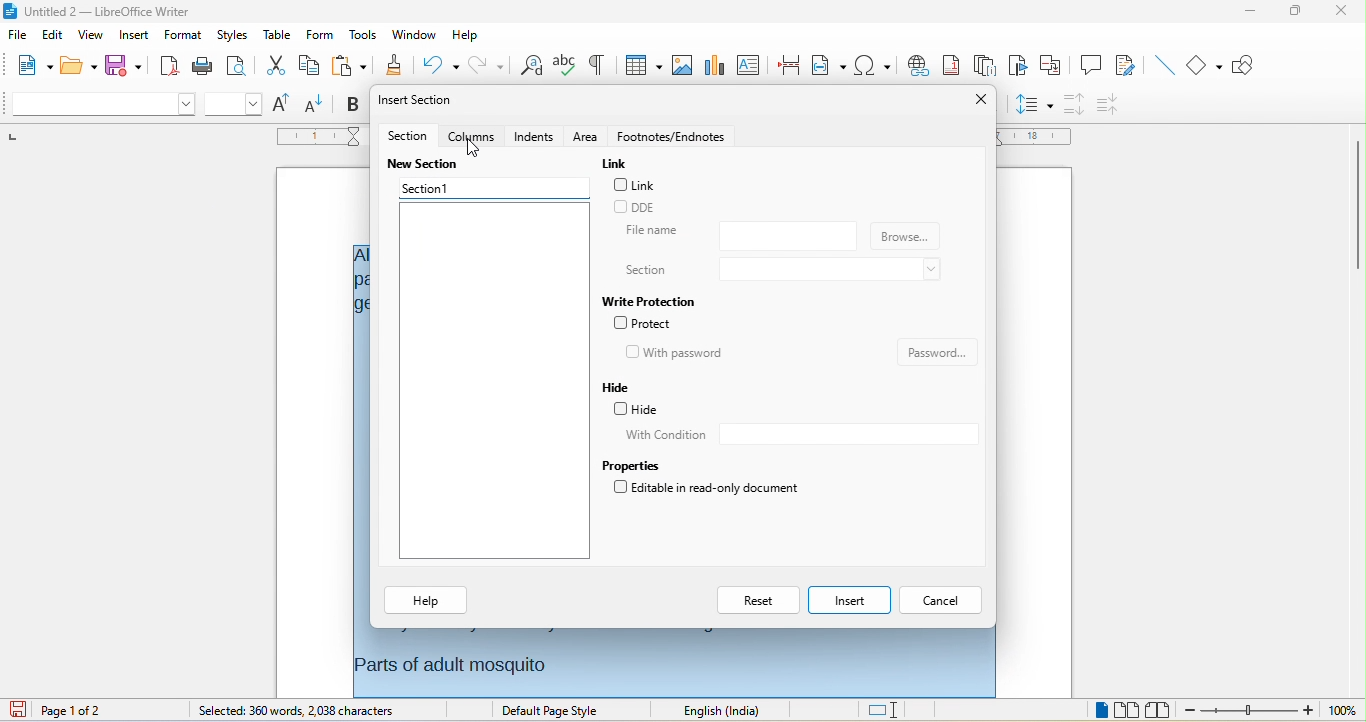  Describe the element at coordinates (276, 34) in the screenshot. I see `table` at that location.